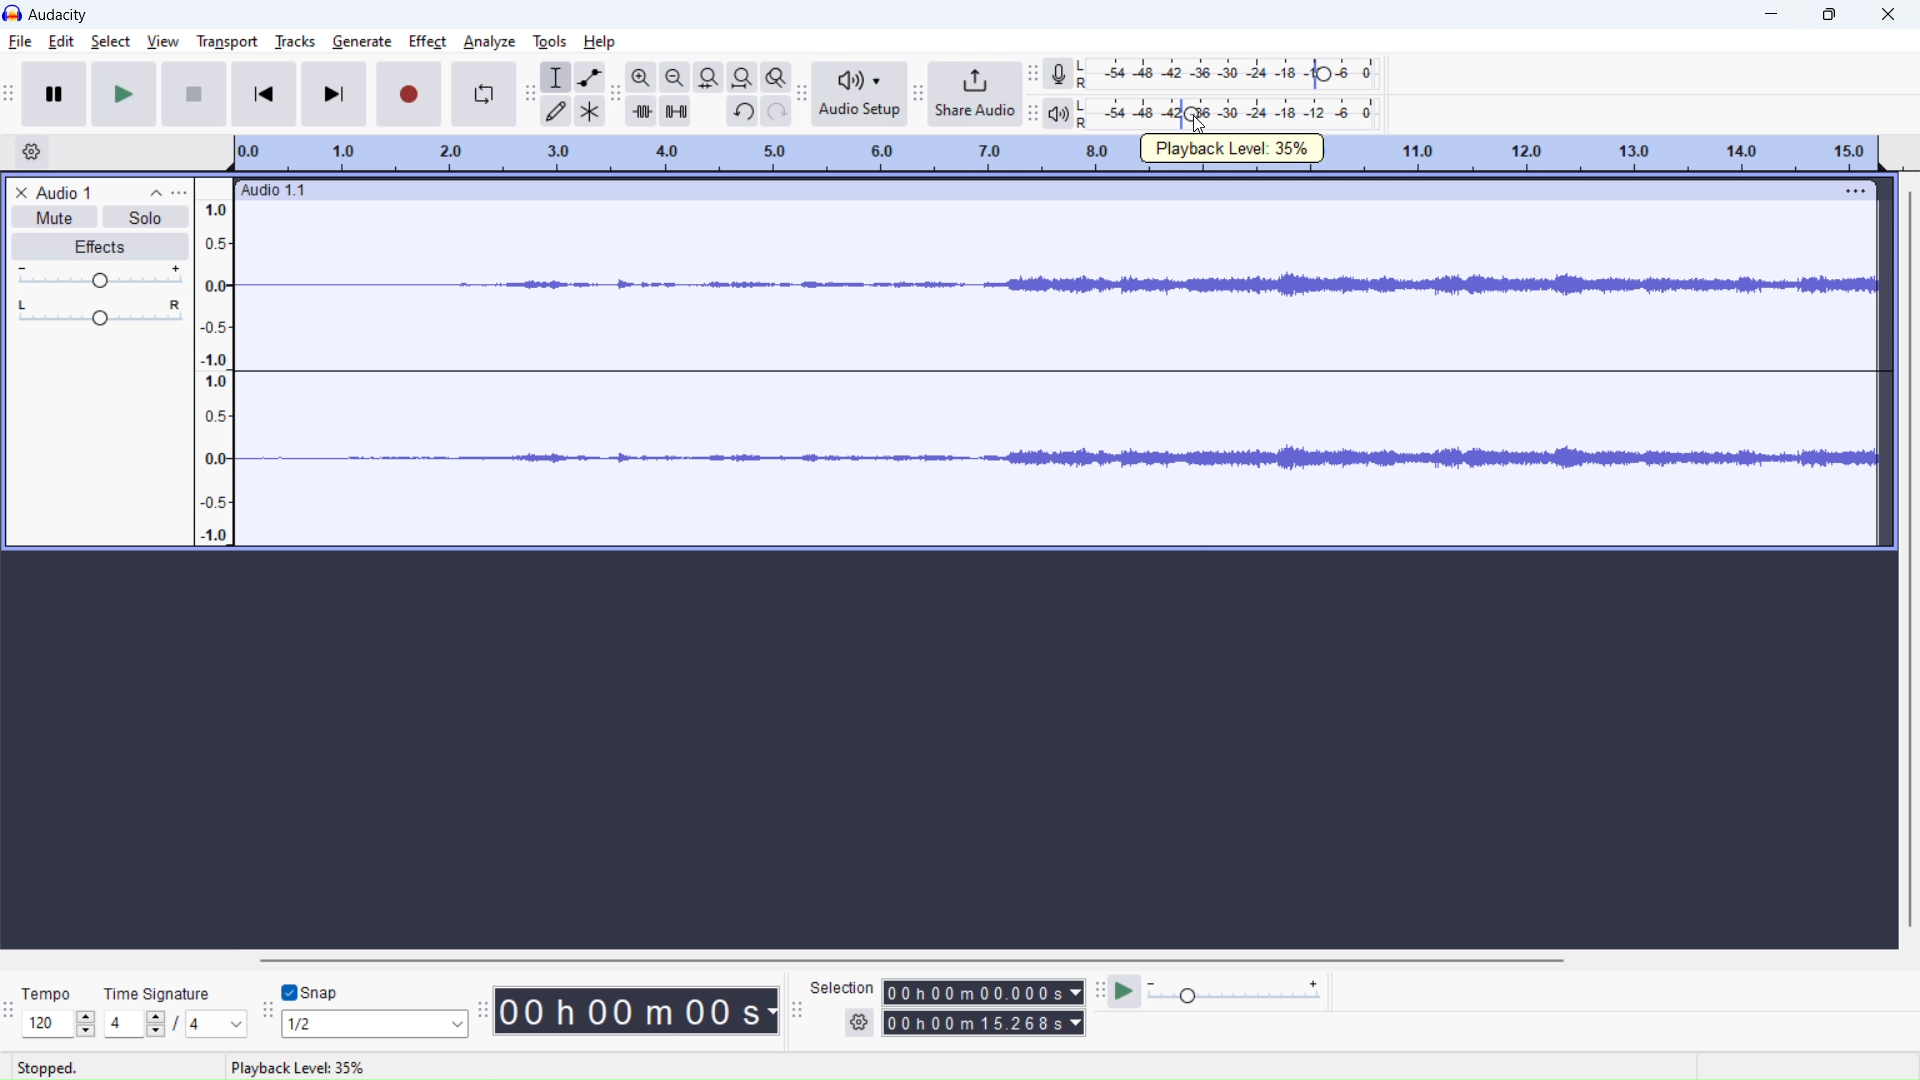 The width and height of the screenshot is (1920, 1080). What do you see at coordinates (981, 991) in the screenshot?
I see `start time` at bounding box center [981, 991].